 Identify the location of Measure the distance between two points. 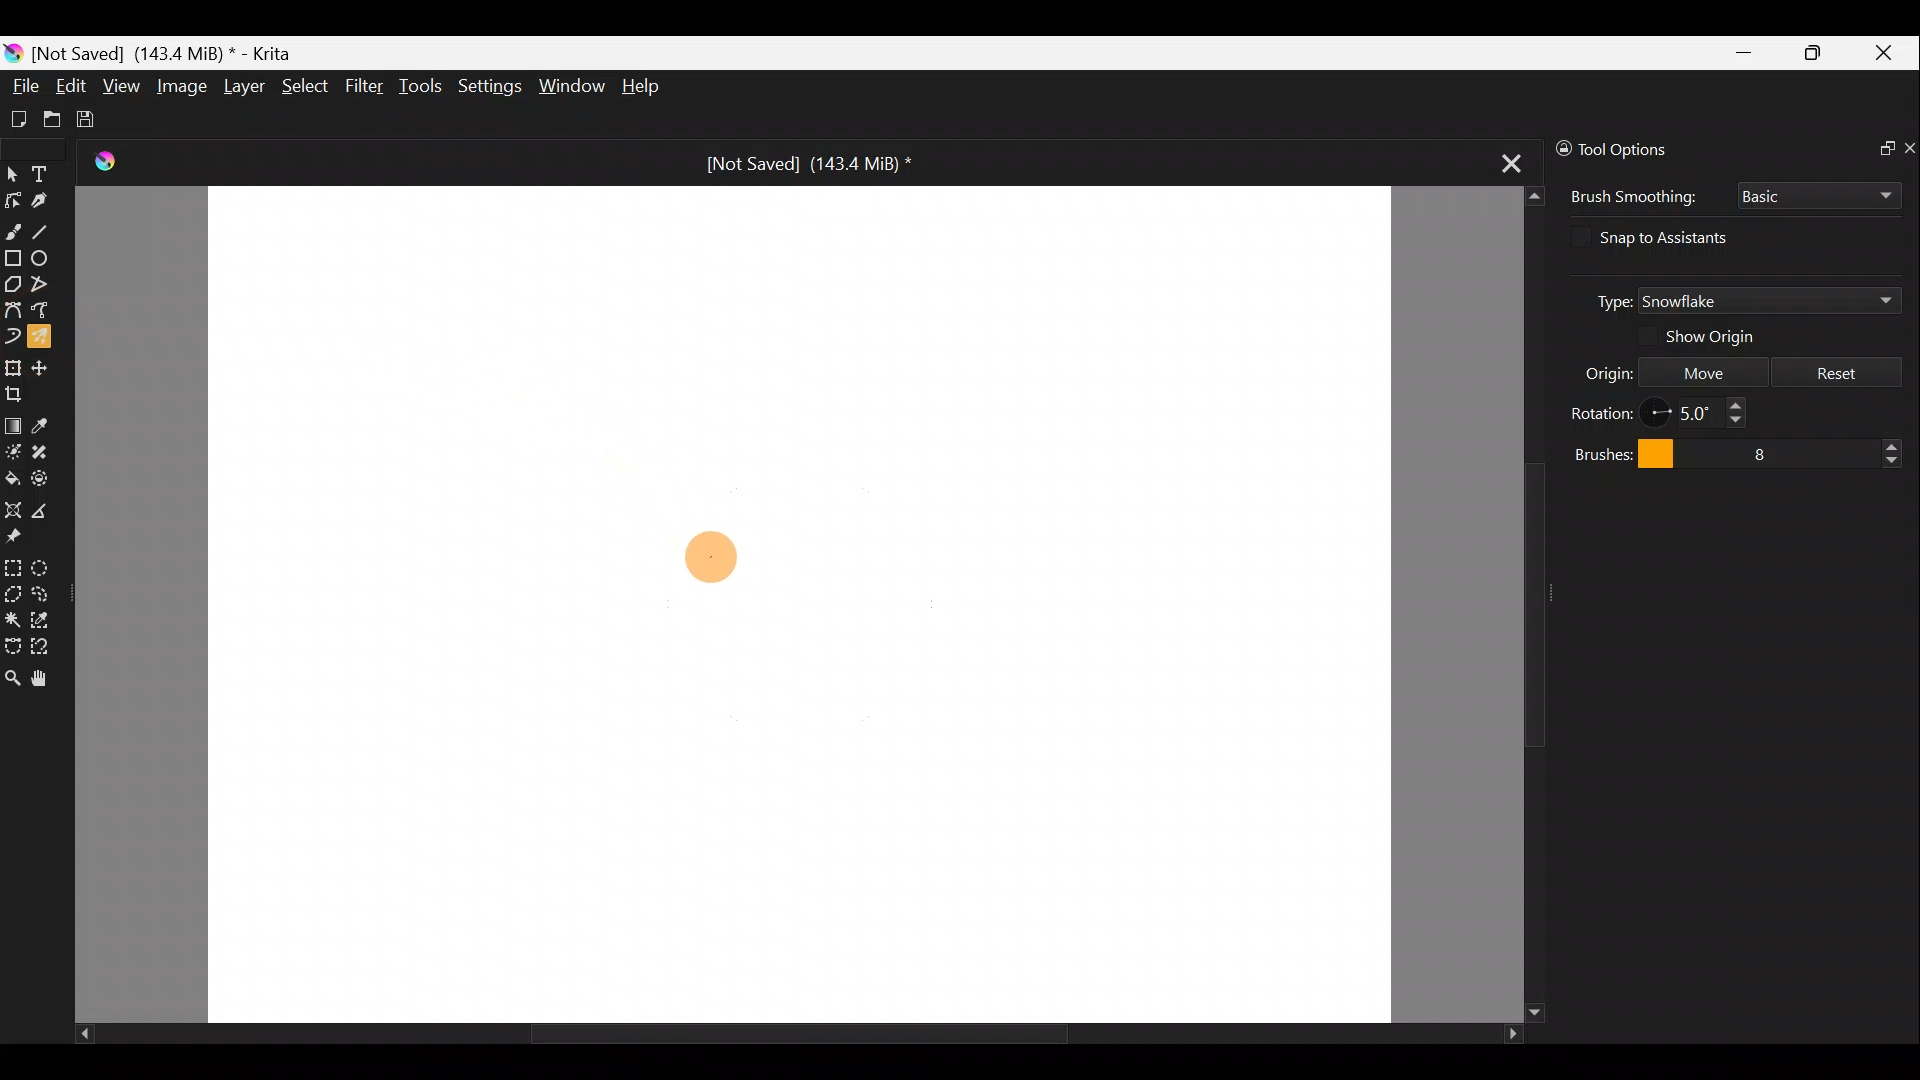
(48, 508).